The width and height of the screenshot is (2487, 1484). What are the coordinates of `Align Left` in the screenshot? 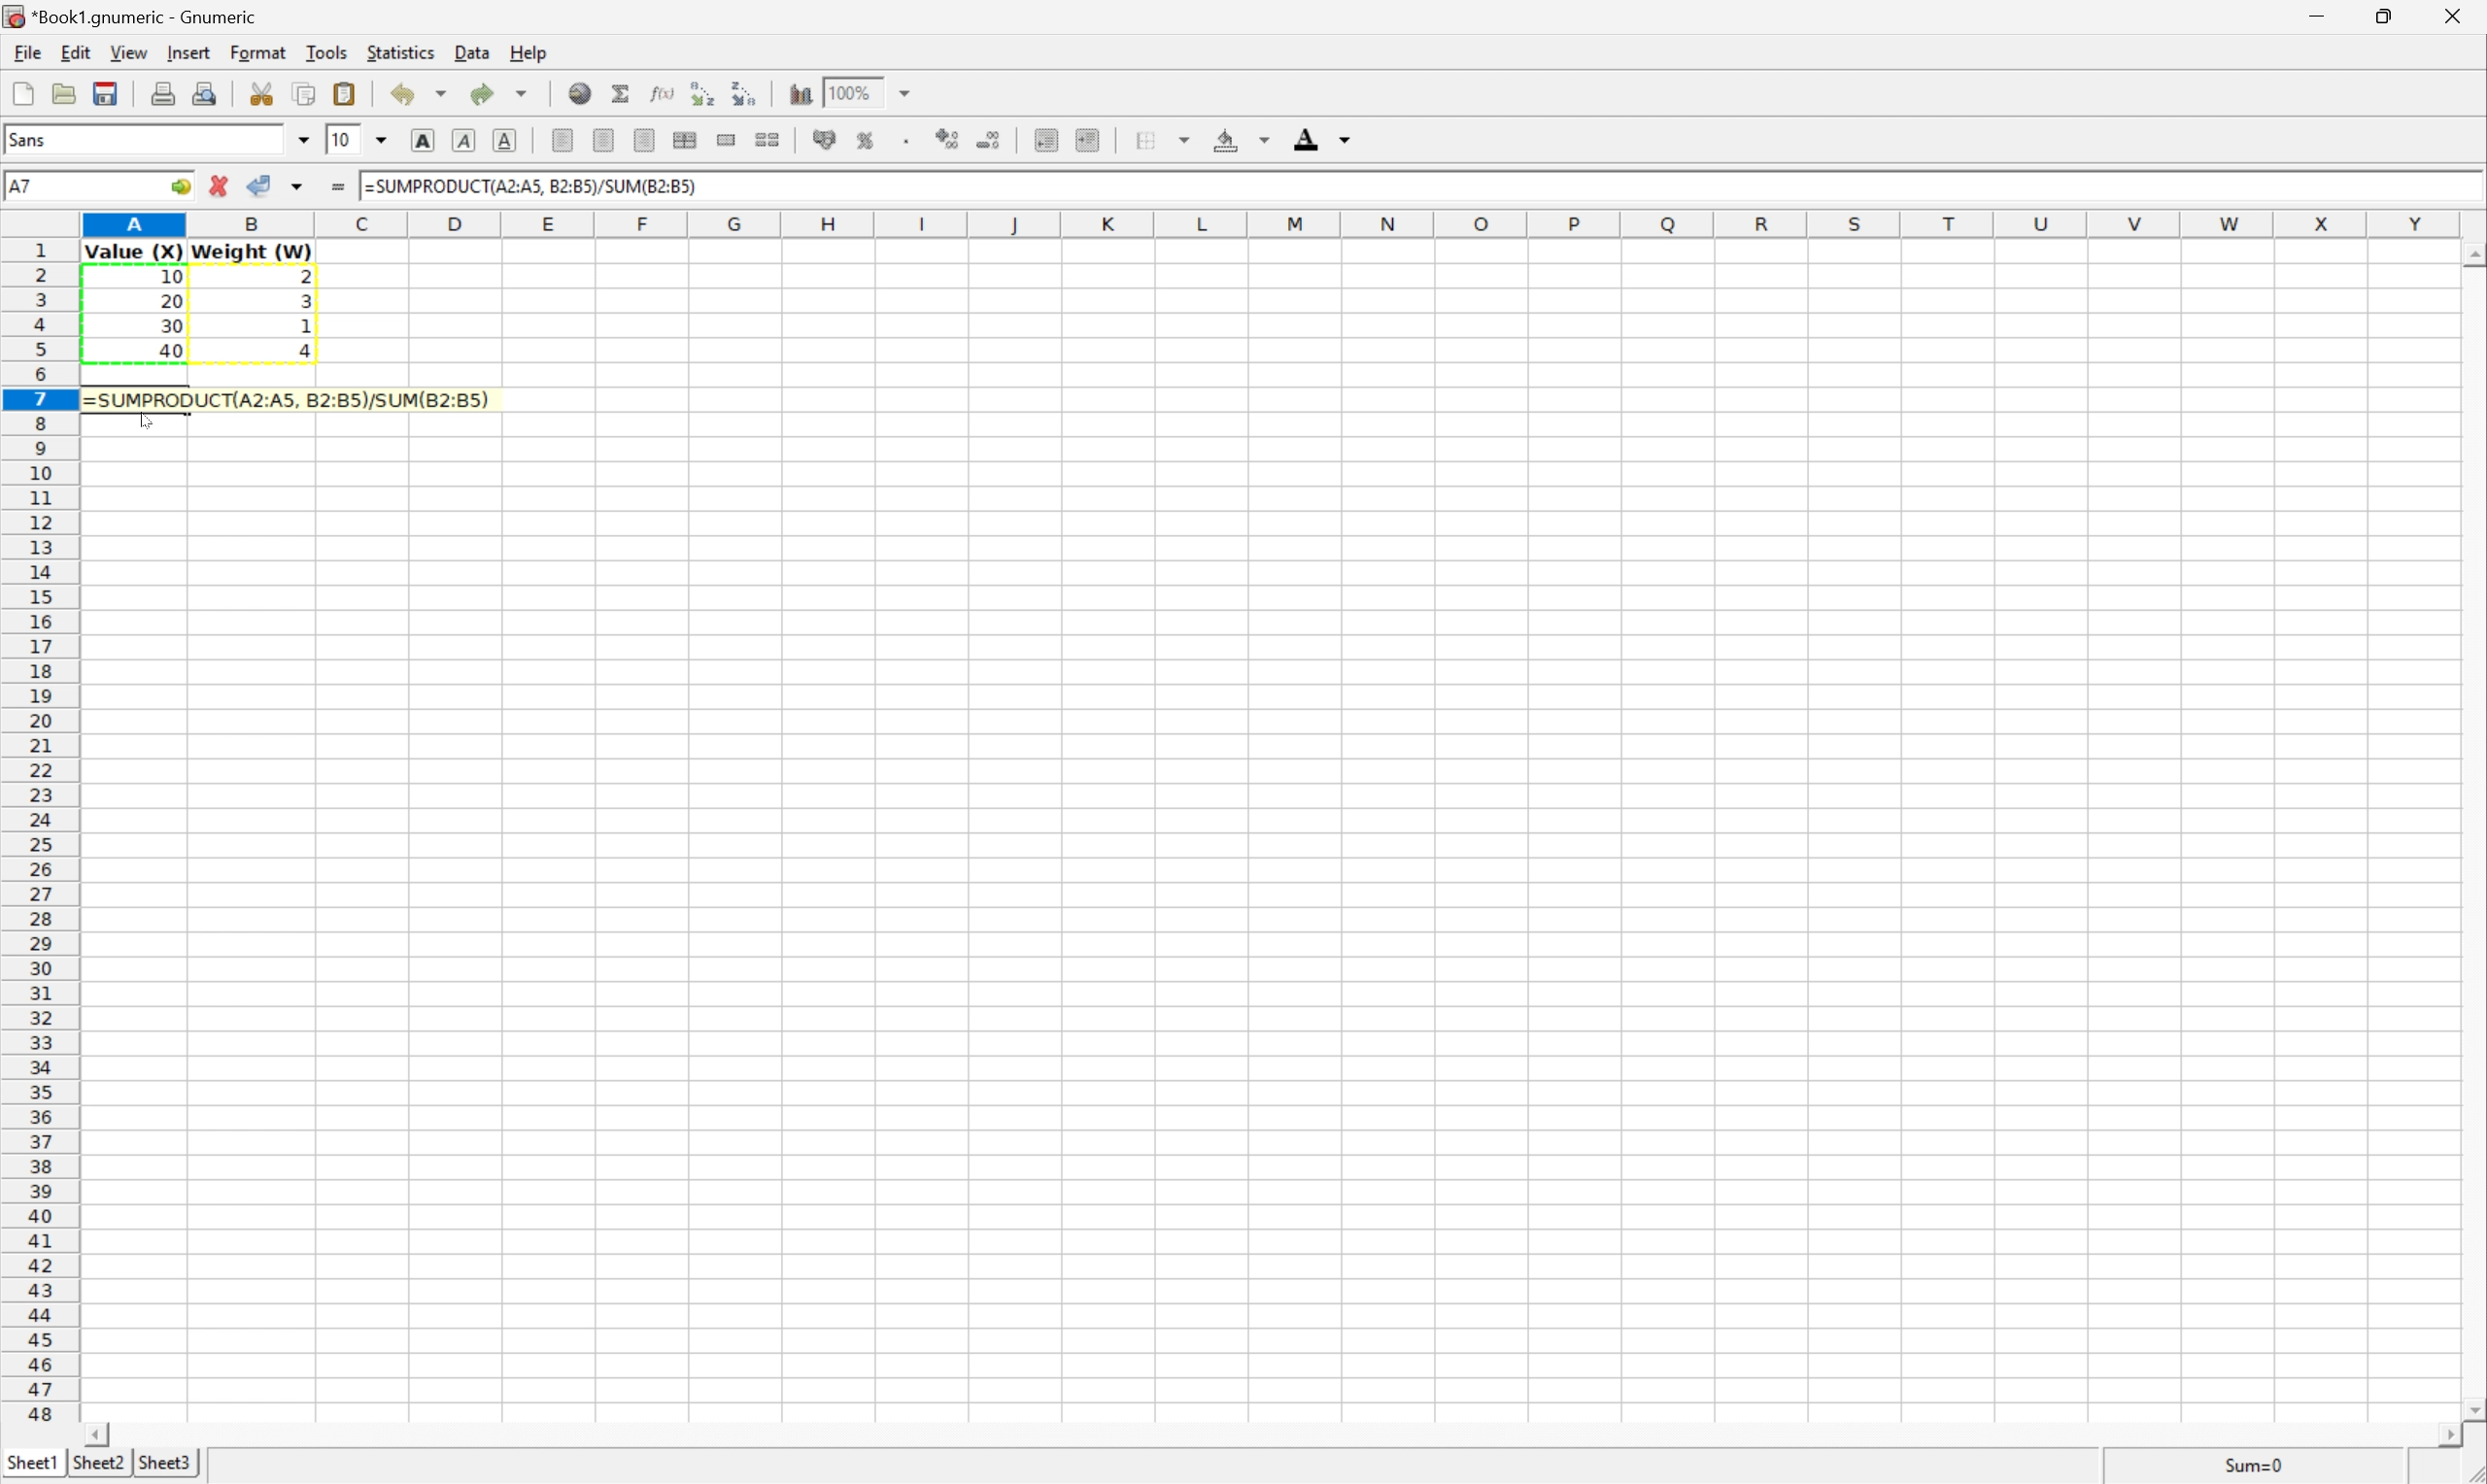 It's located at (563, 139).